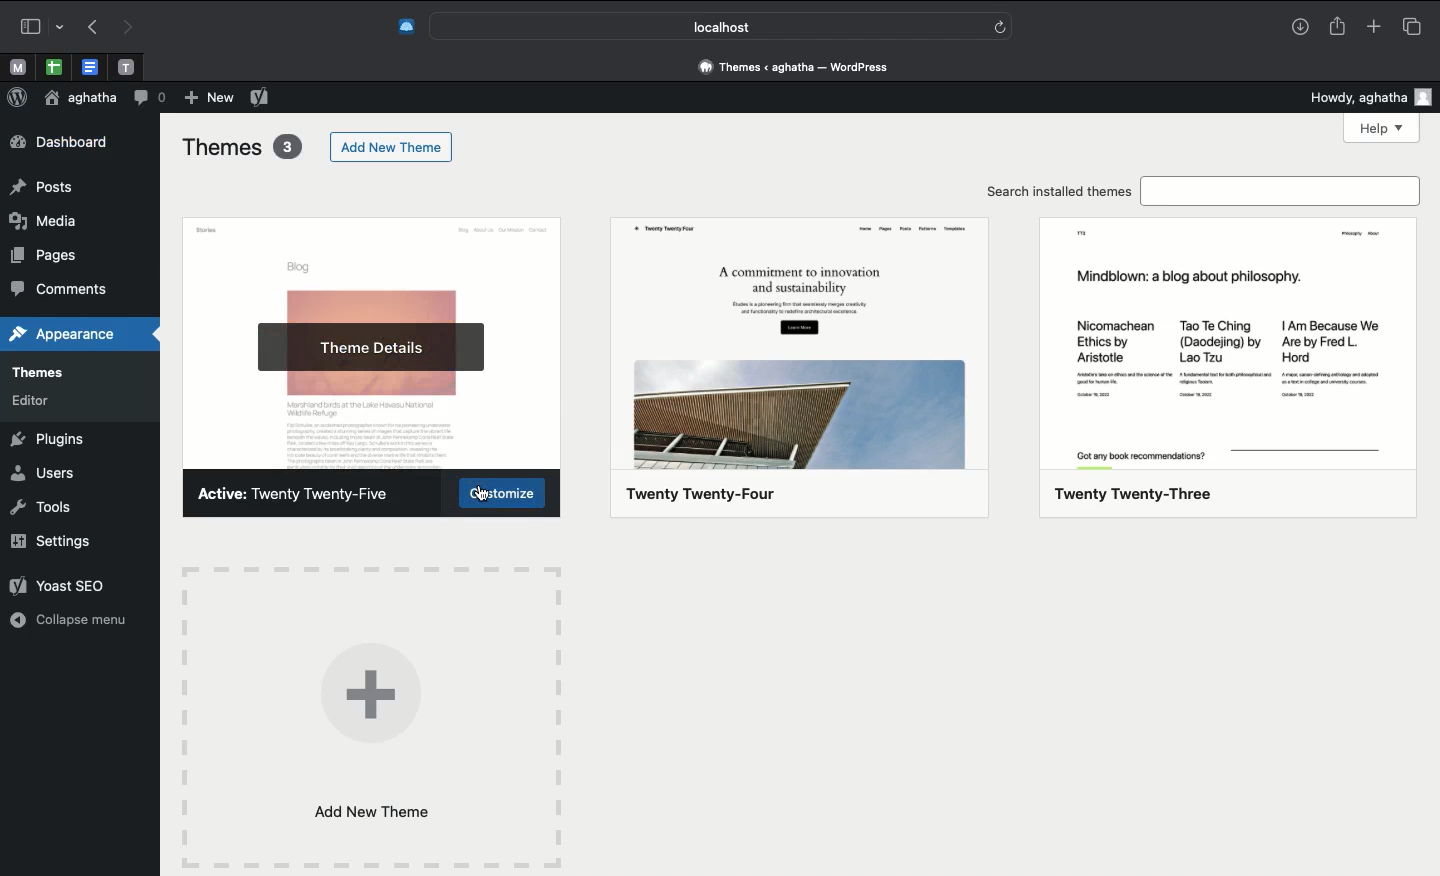  I want to click on Search installed themes, so click(1196, 191).